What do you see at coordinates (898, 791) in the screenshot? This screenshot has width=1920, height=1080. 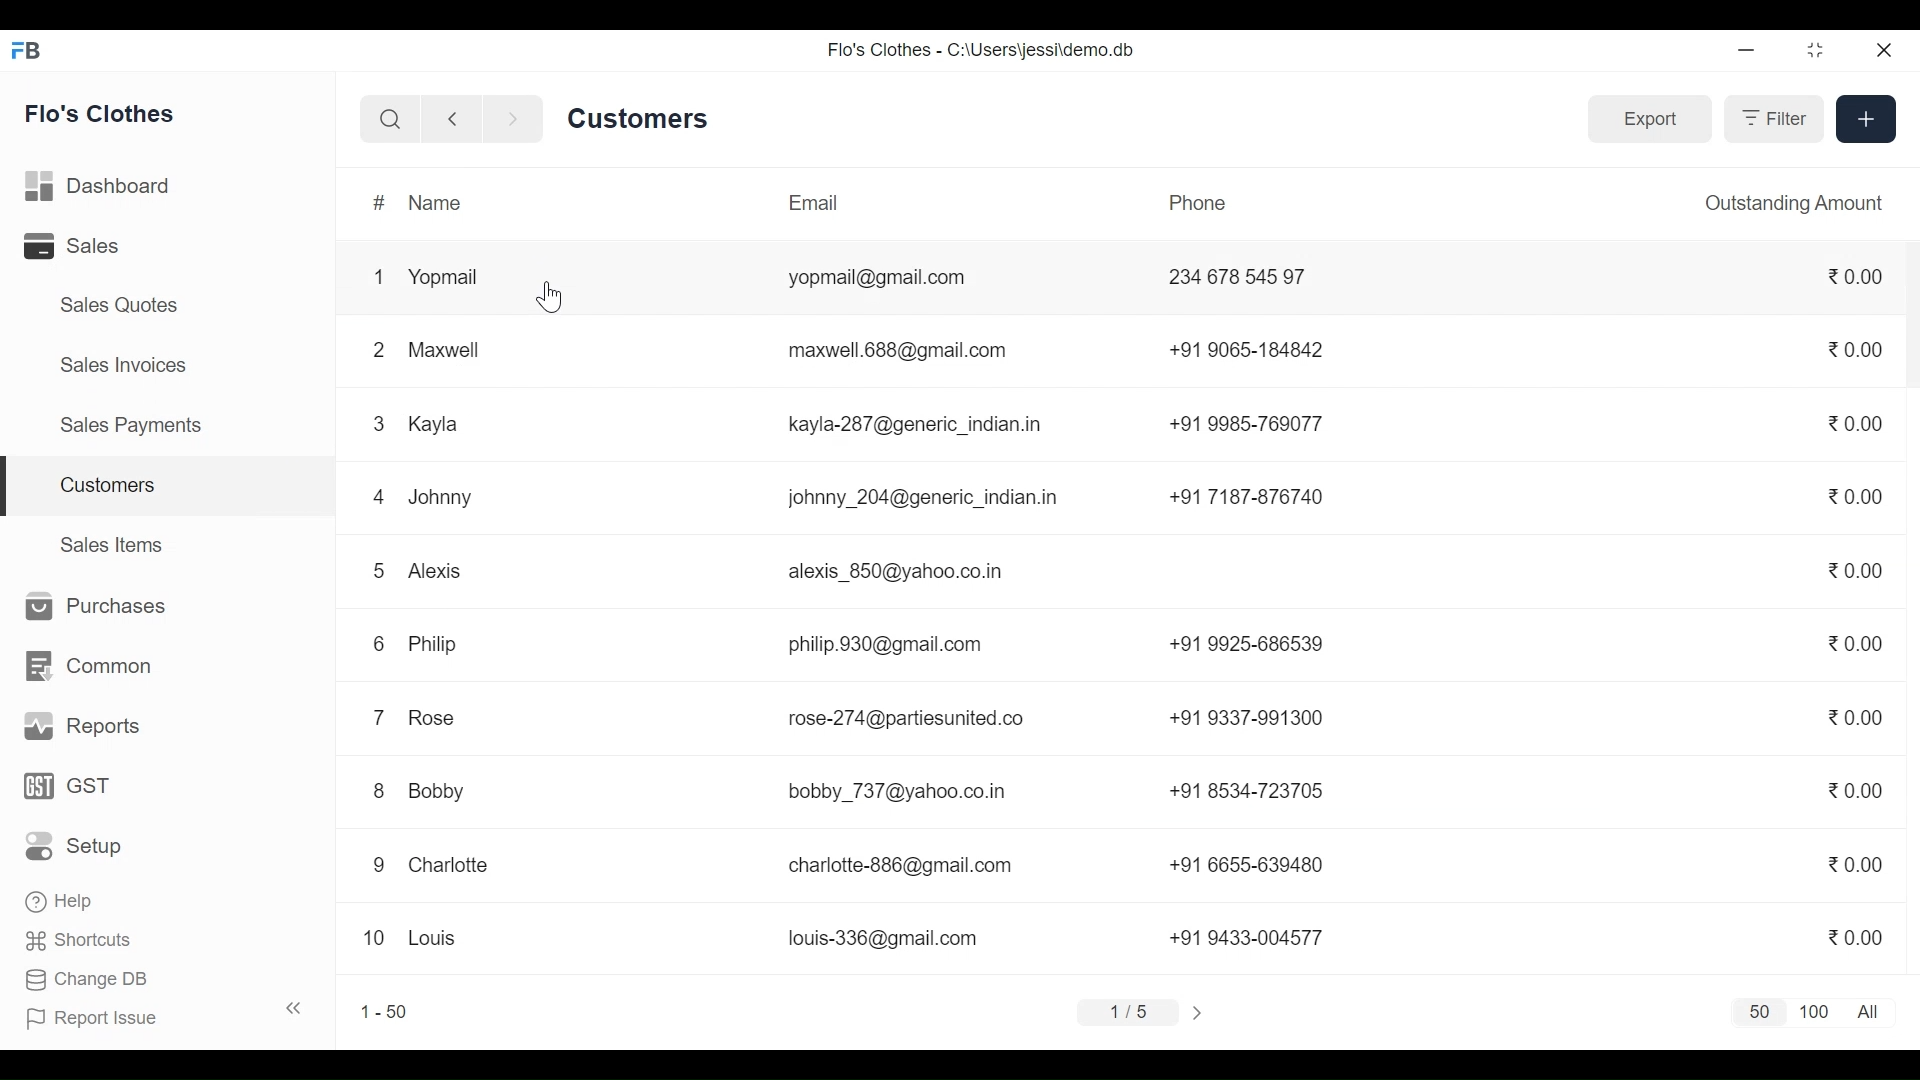 I see `bobby _737@yahoo.co.in` at bounding box center [898, 791].